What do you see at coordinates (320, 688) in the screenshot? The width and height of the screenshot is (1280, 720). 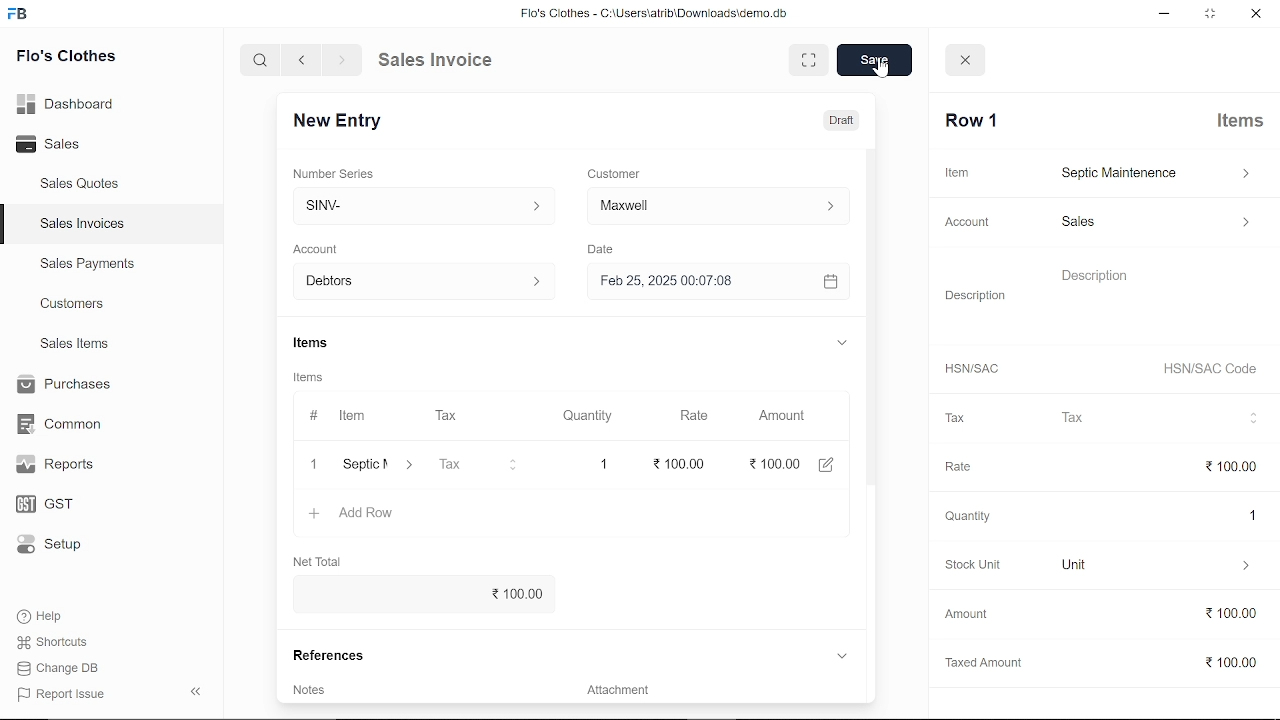 I see `Add invoice terms` at bounding box center [320, 688].